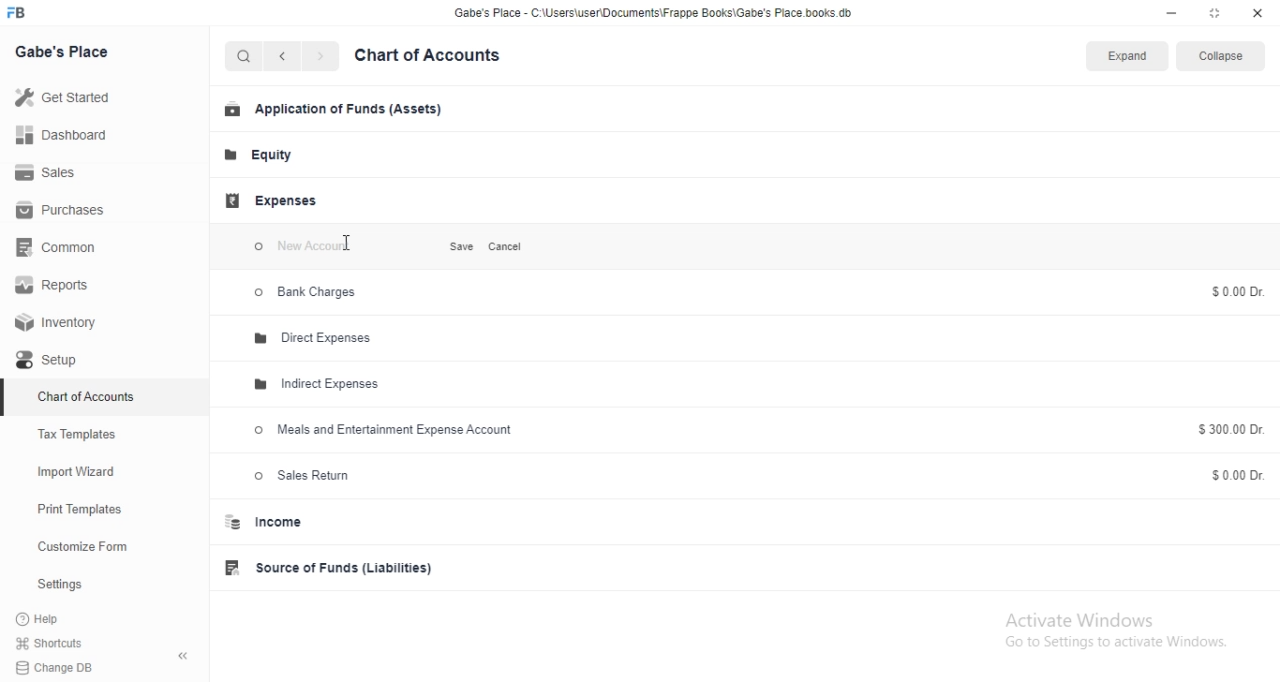 Image resolution: width=1280 pixels, height=682 pixels. I want to click on Direct Expenses., so click(326, 338).